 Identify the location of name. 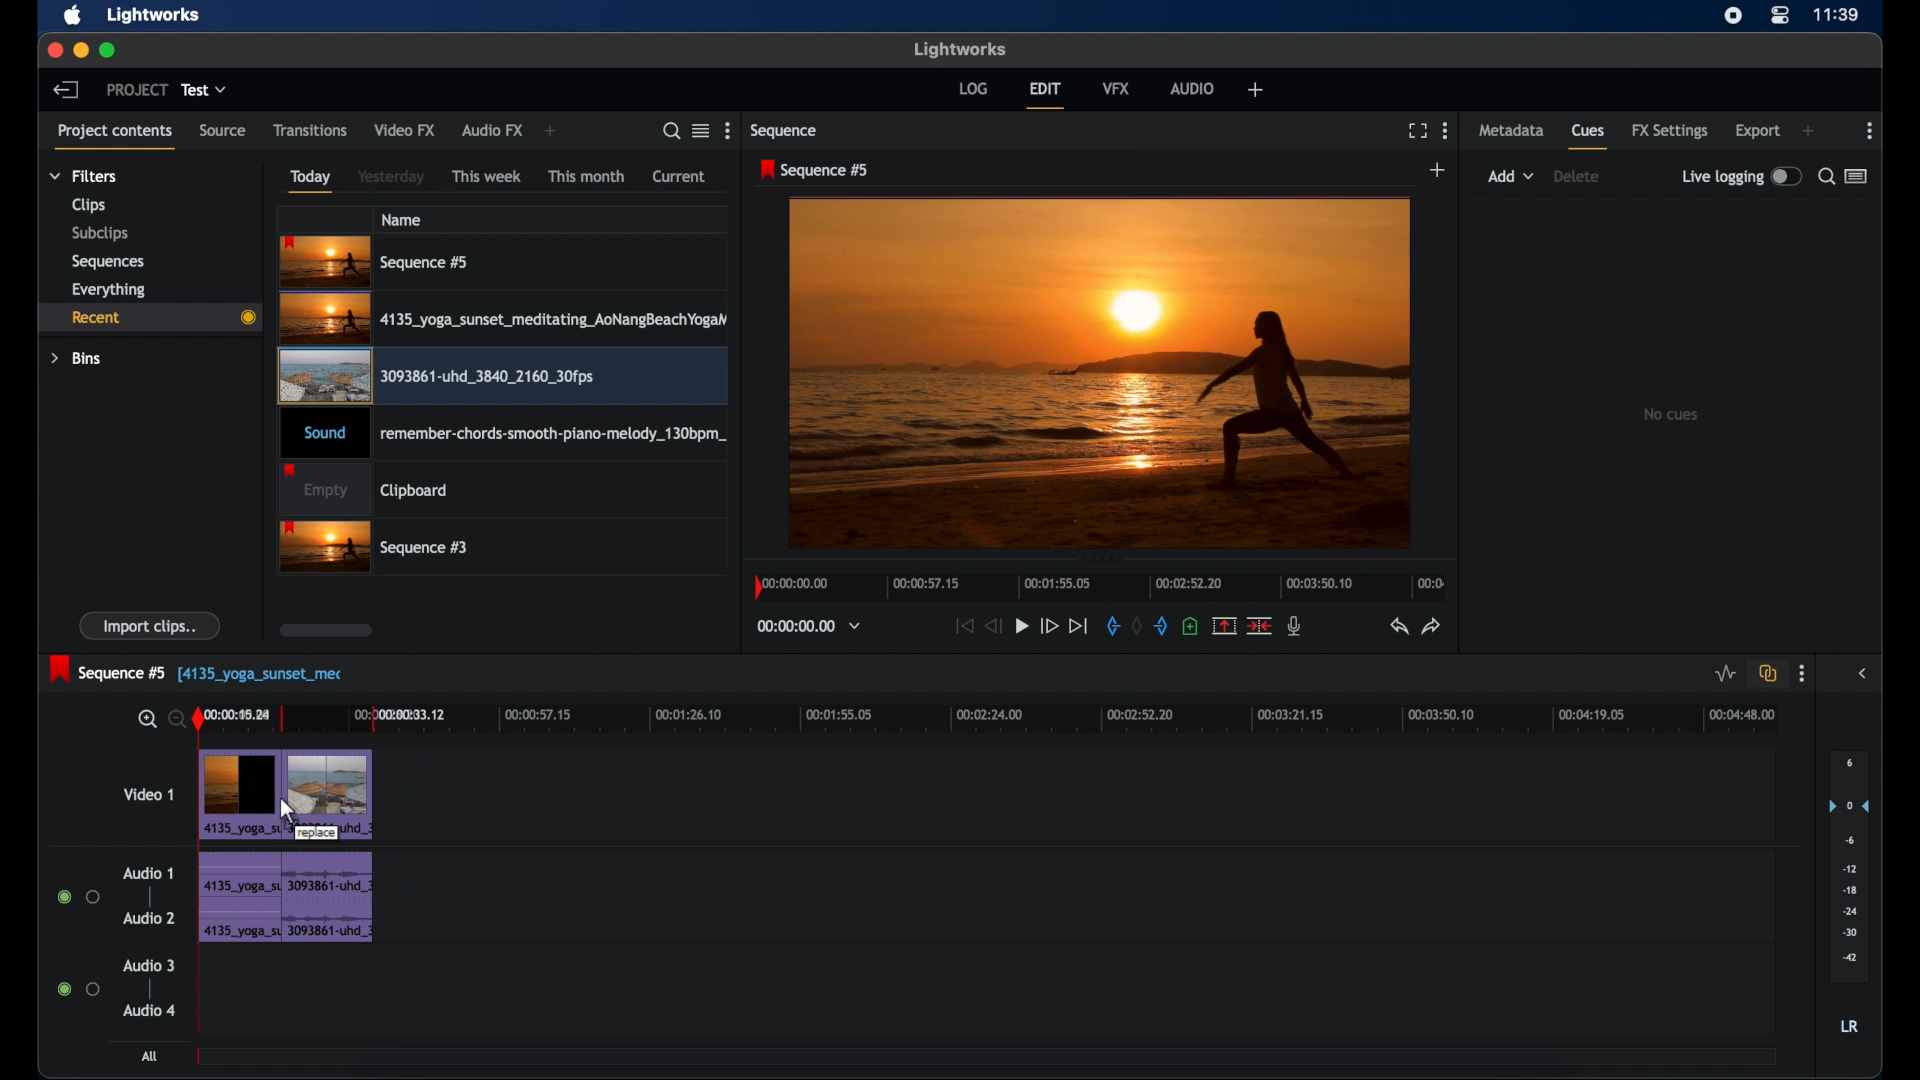
(403, 219).